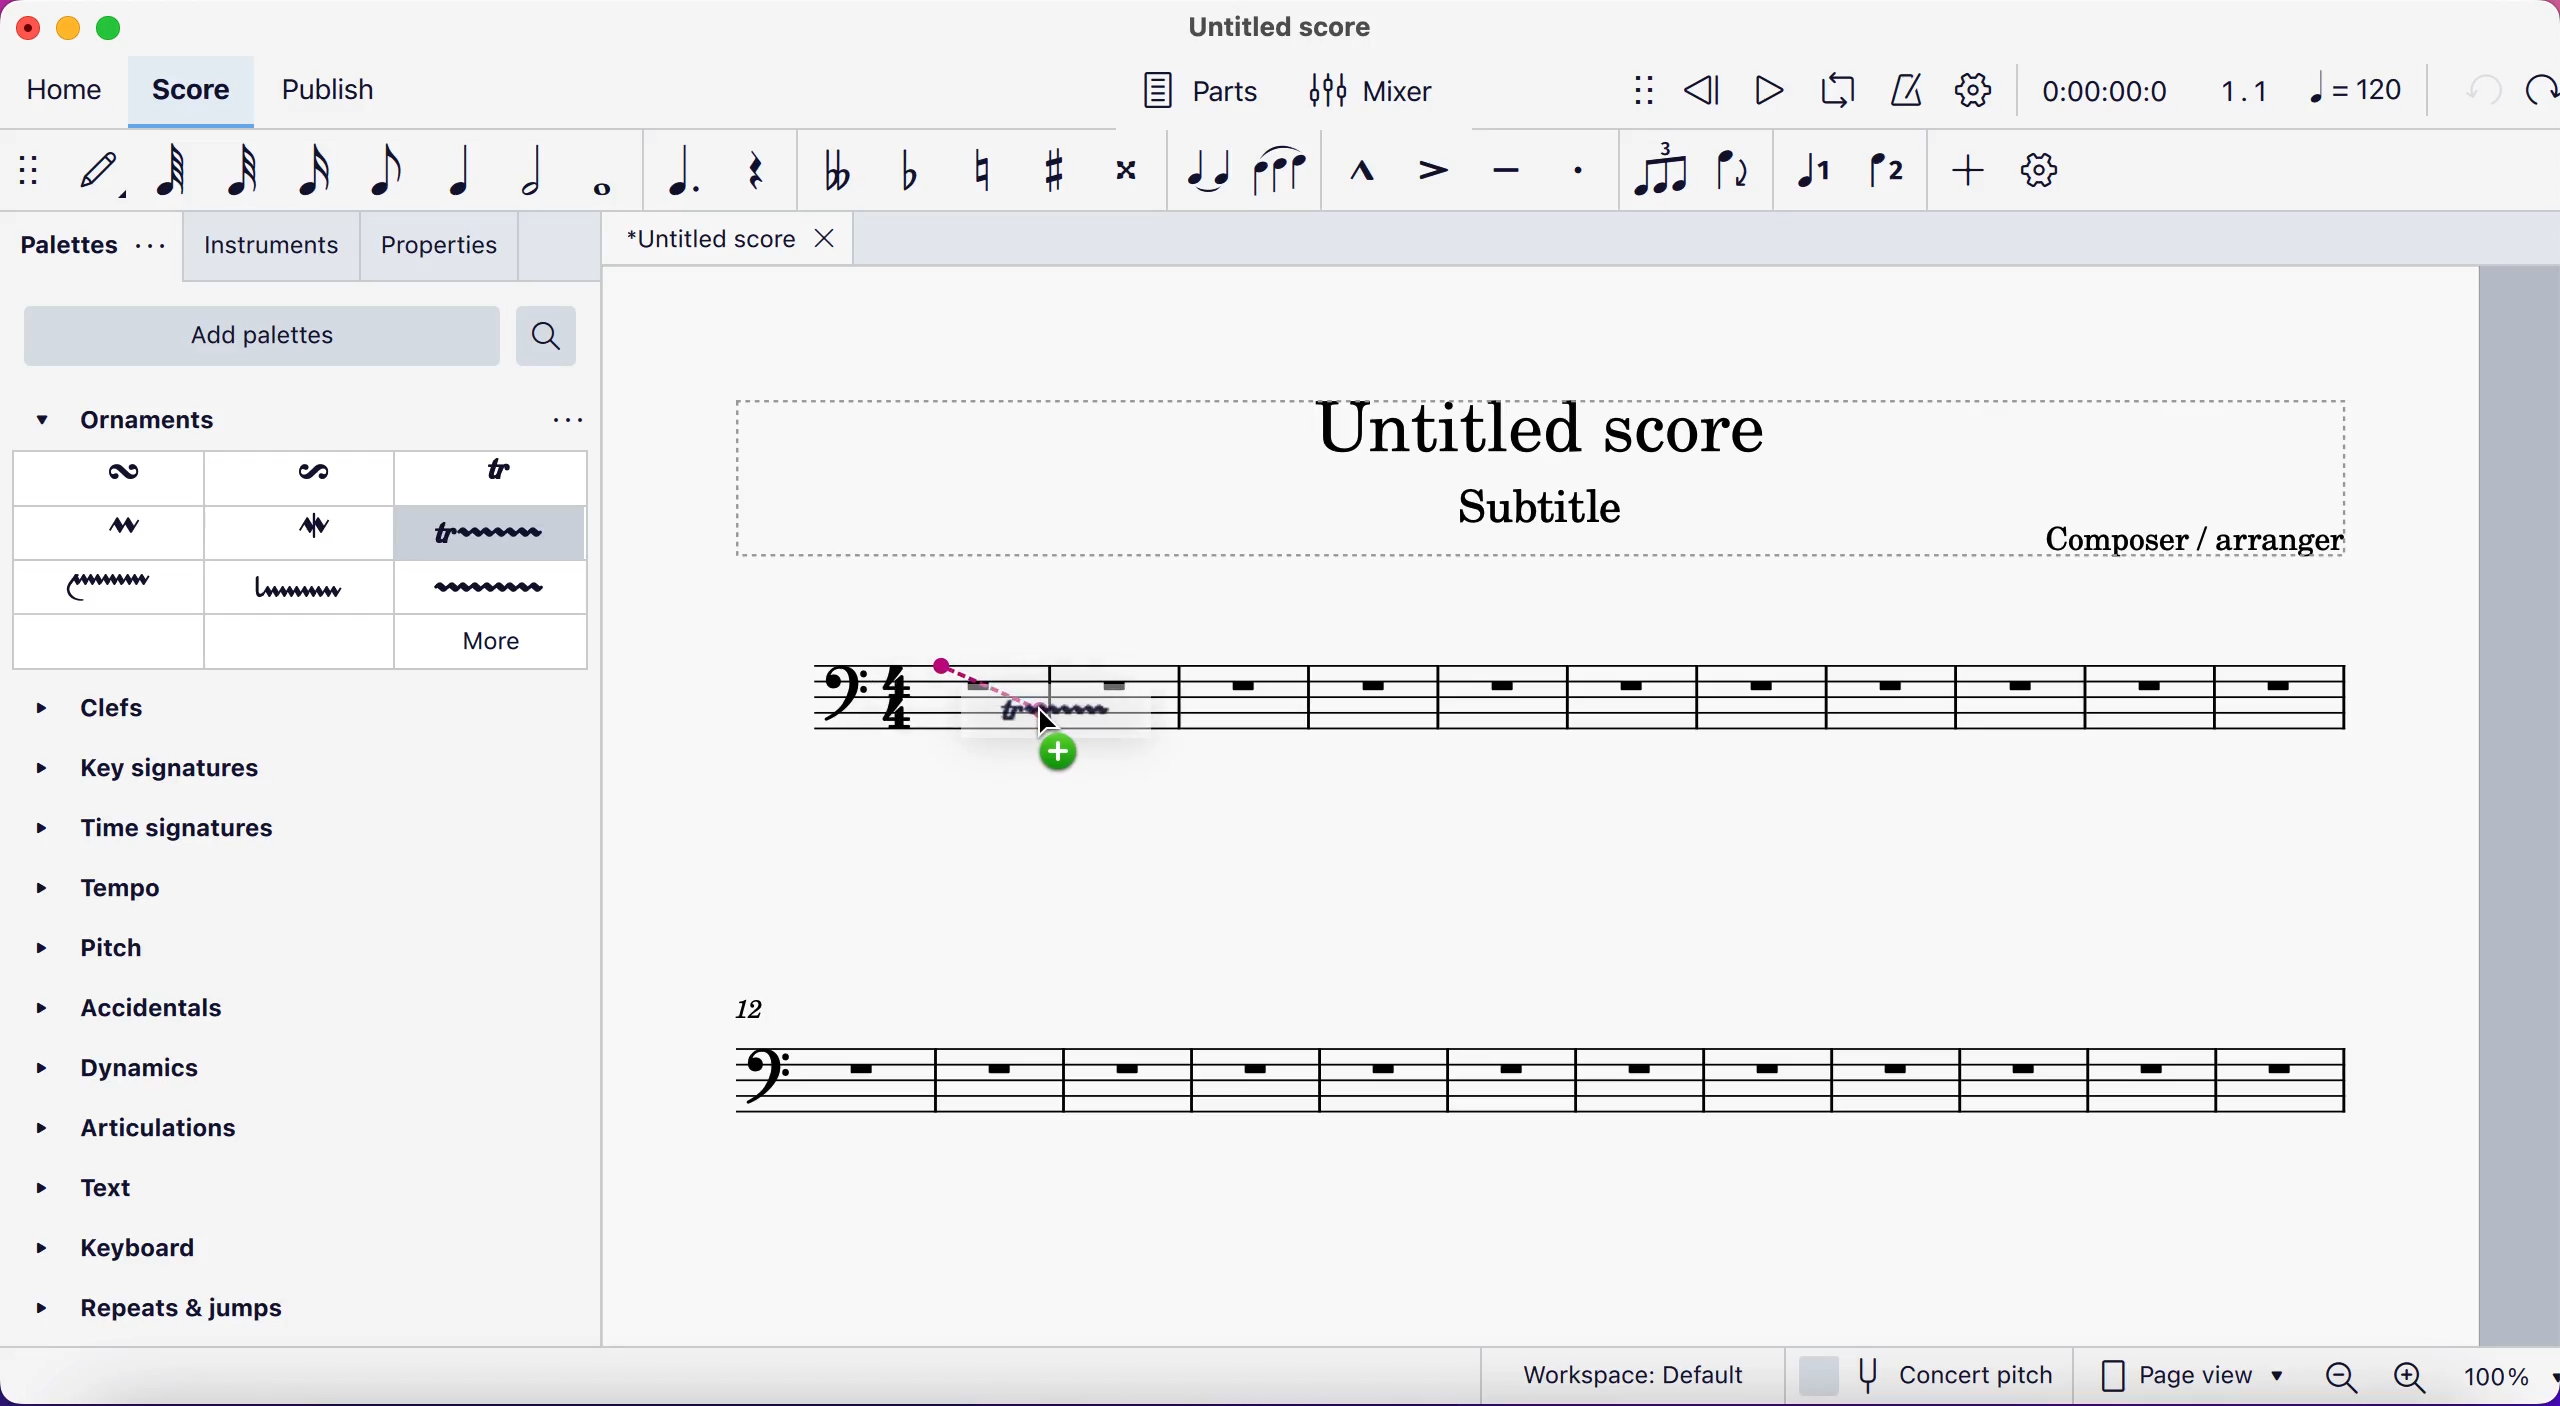 The width and height of the screenshot is (2560, 1406). I want to click on ornaments, so click(161, 420).